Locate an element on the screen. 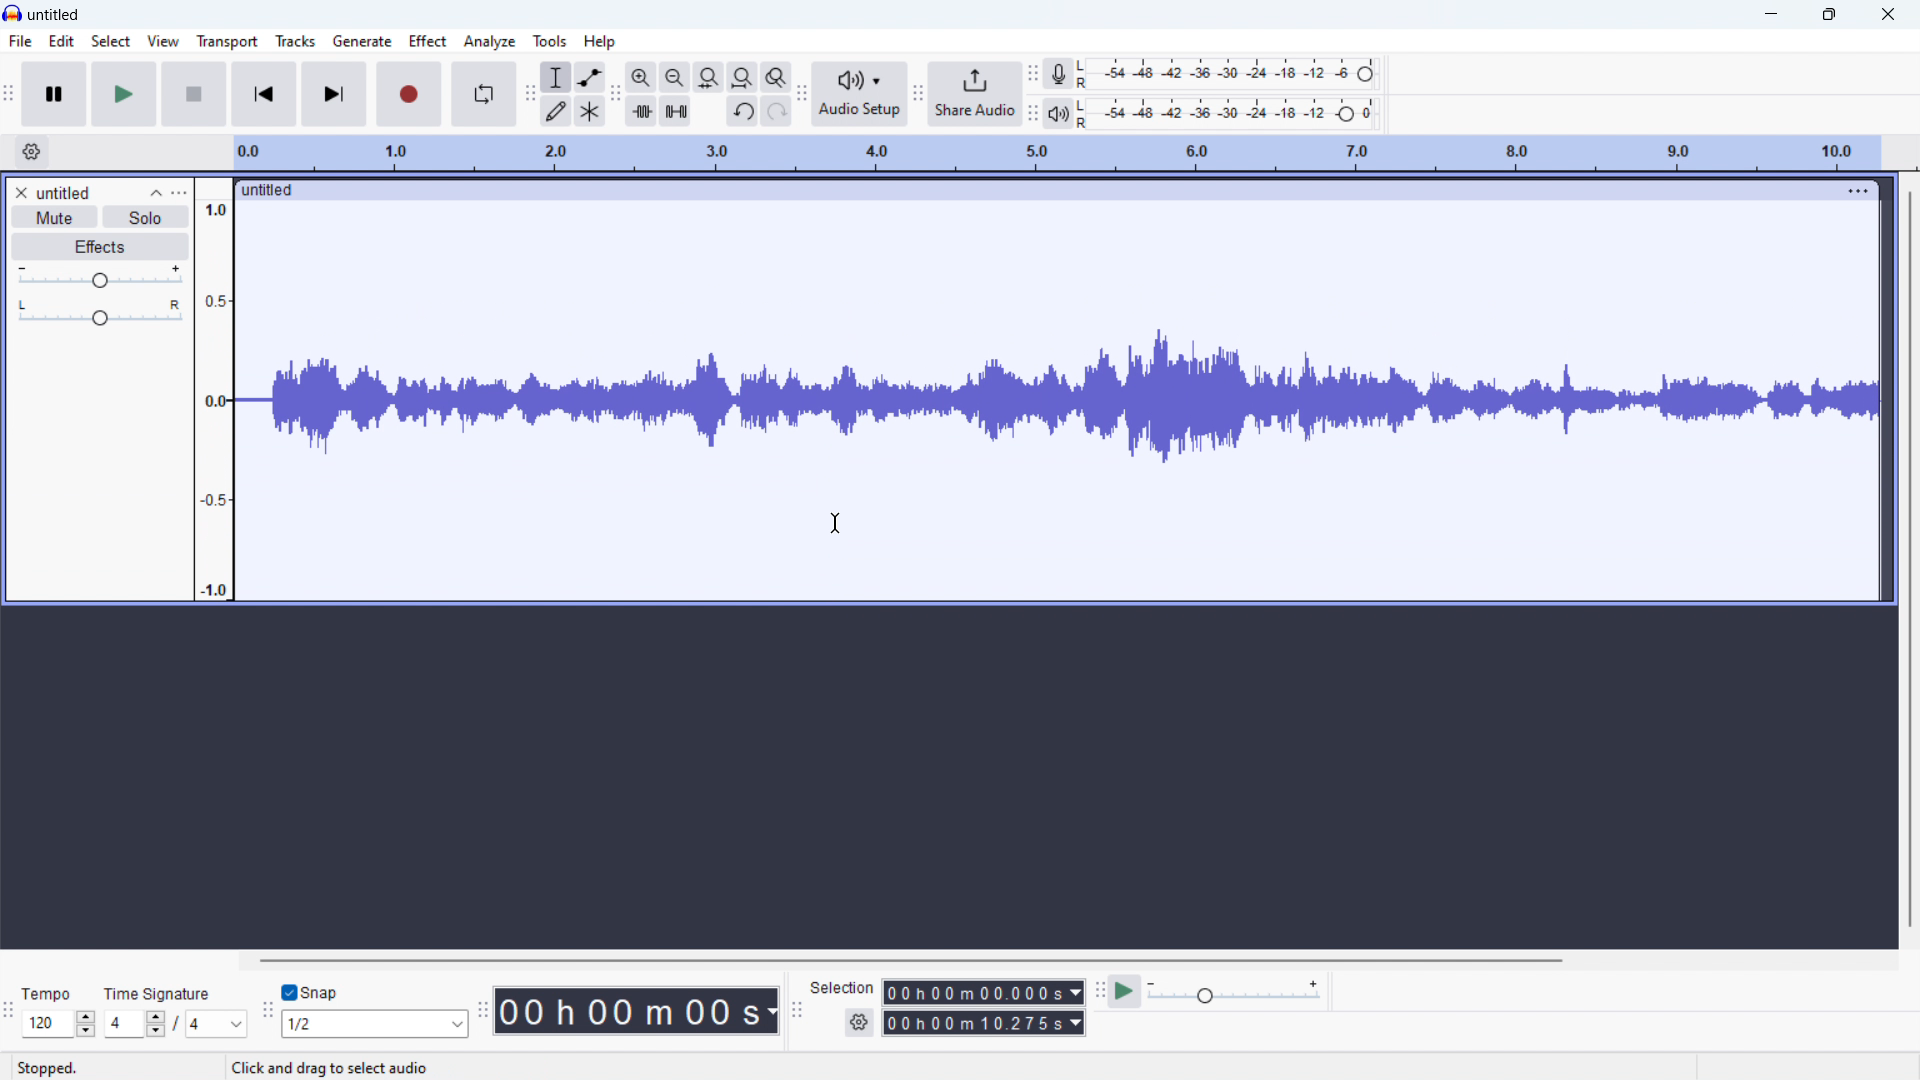 The image size is (1920, 1080). track control panel menu is located at coordinates (180, 192).